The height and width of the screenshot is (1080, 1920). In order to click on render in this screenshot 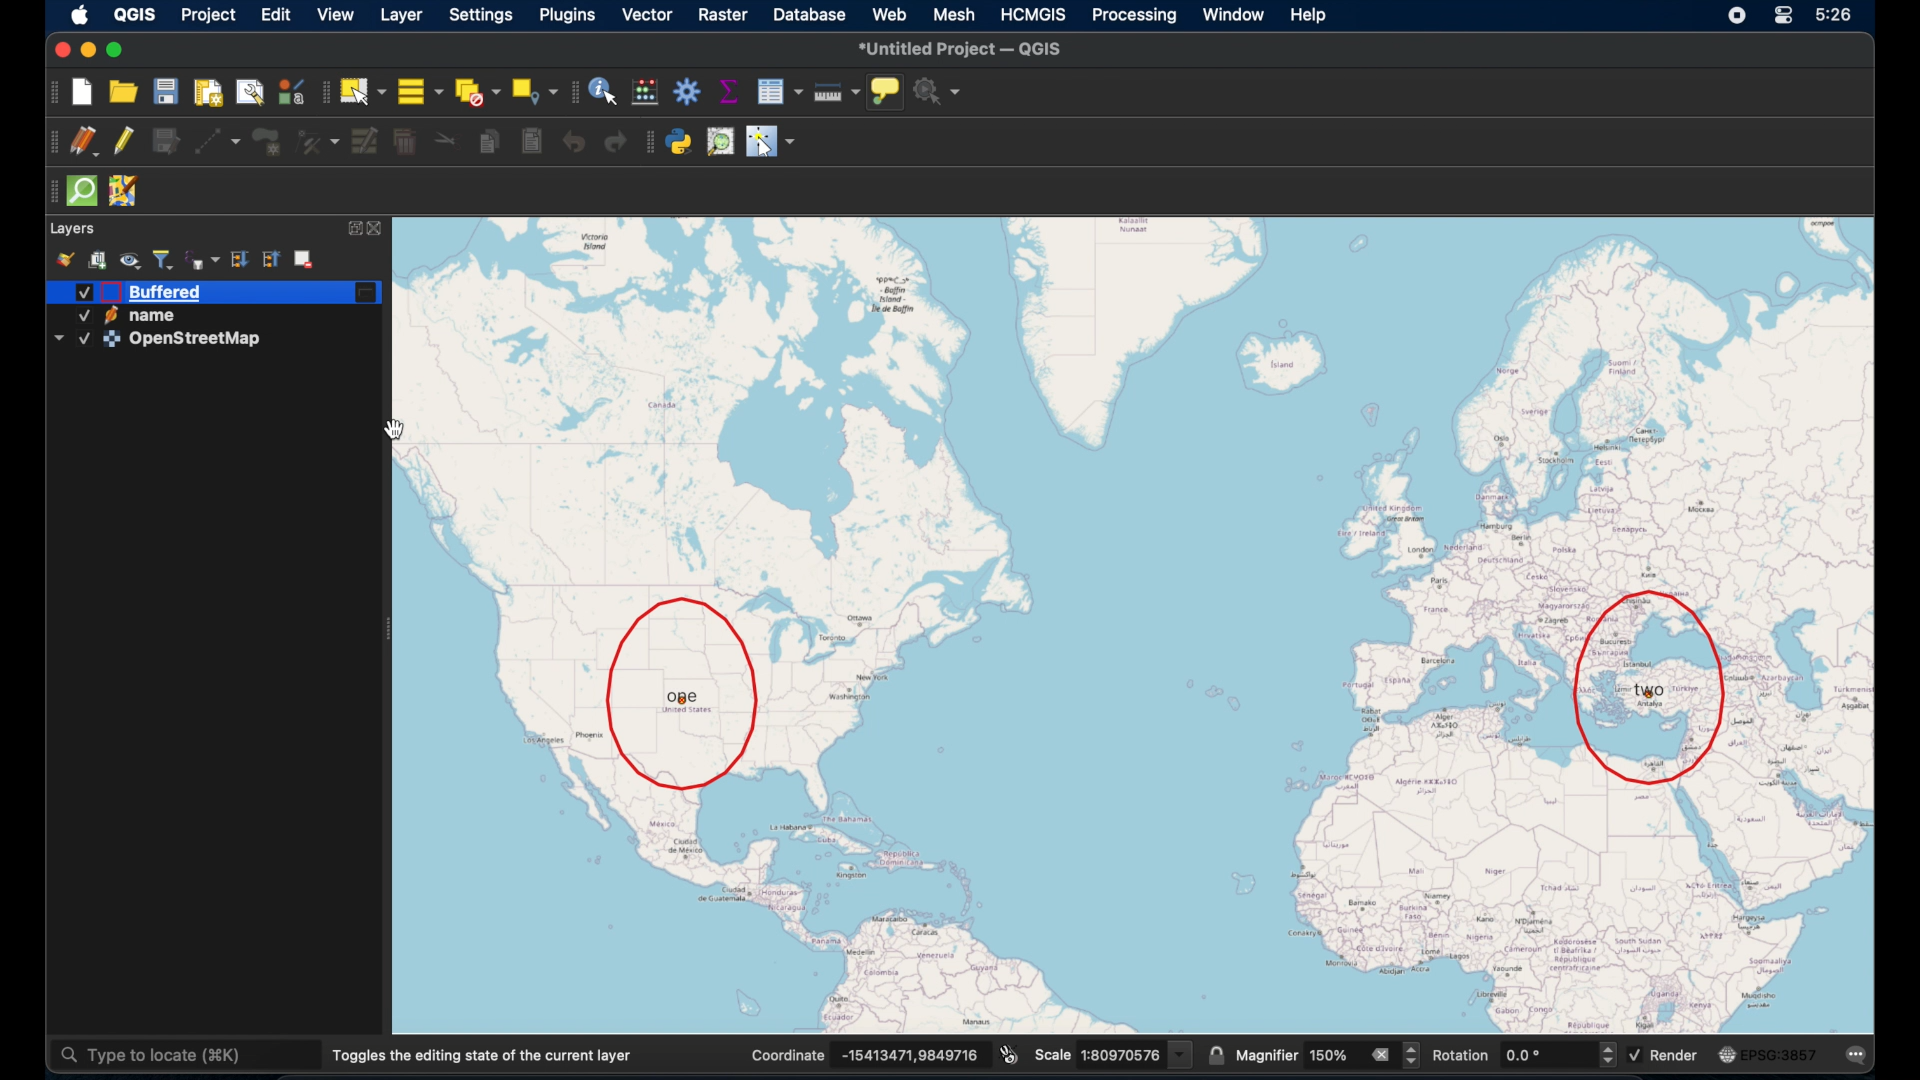, I will do `click(1675, 1053)`.